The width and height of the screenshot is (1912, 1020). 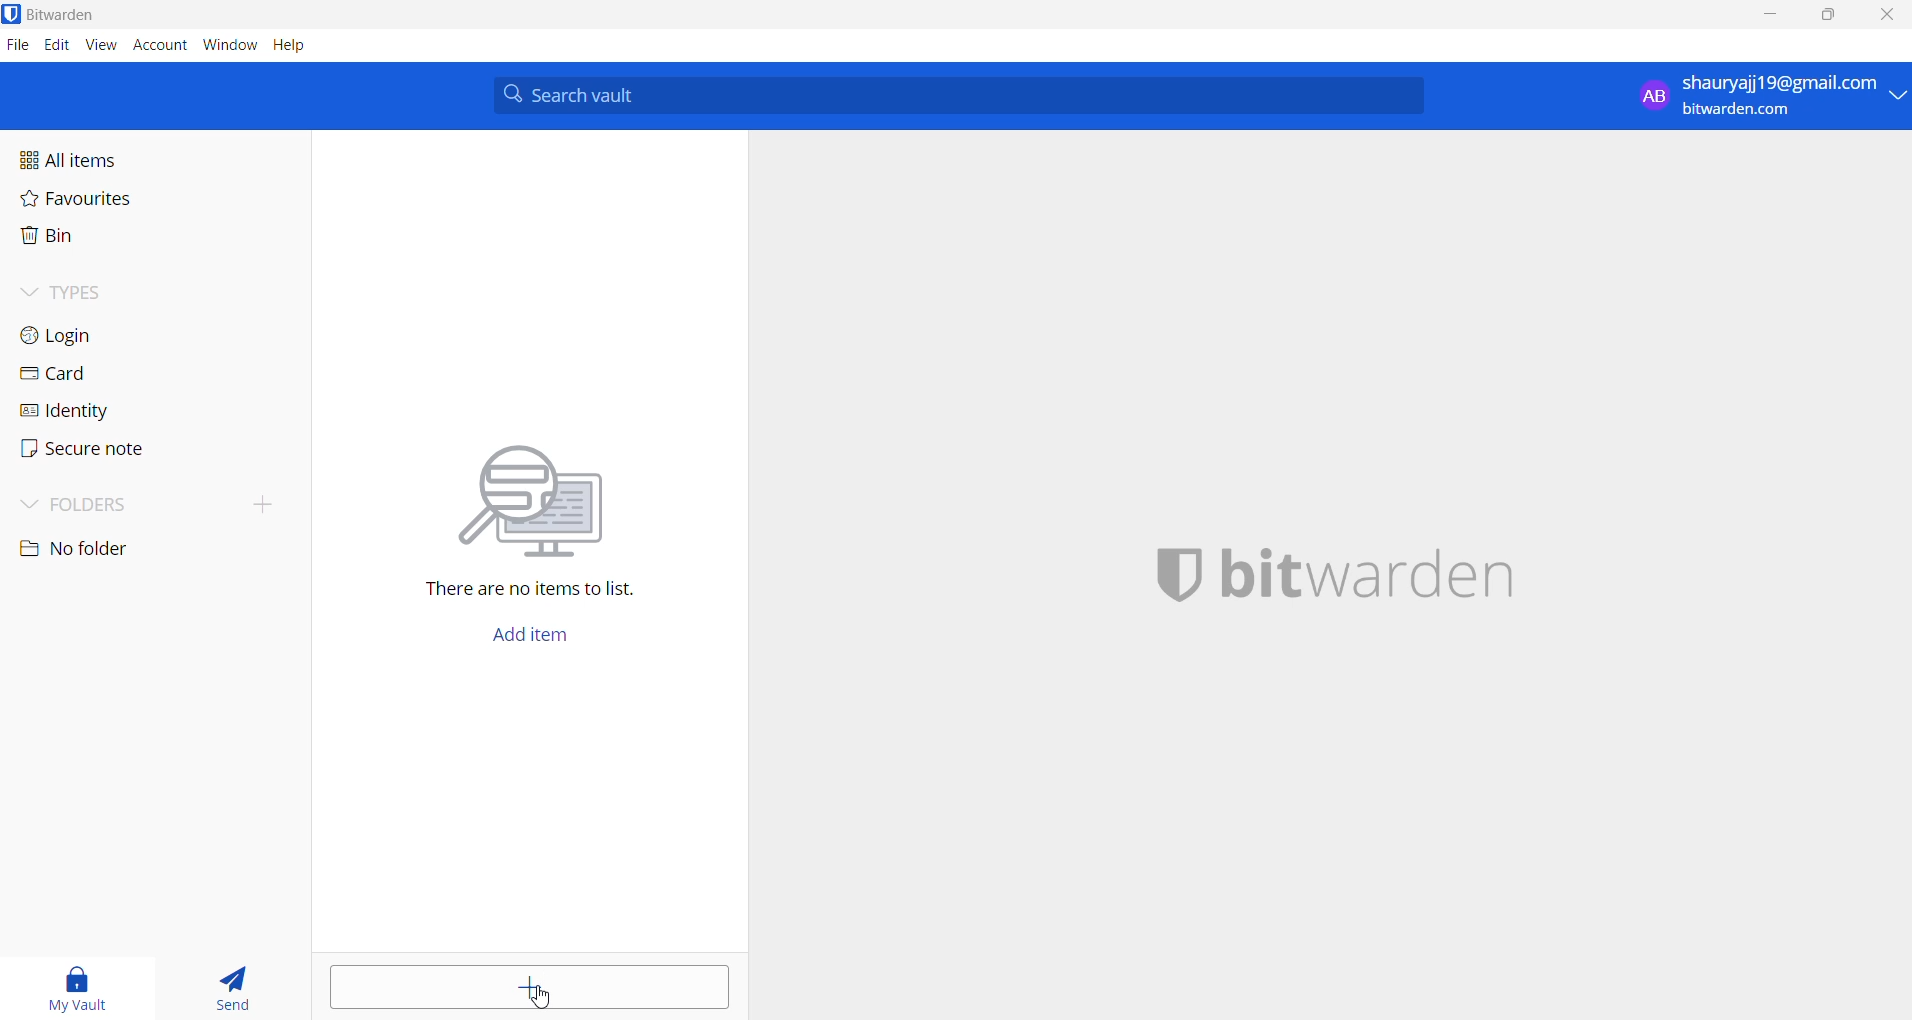 I want to click on login, so click(x=90, y=334).